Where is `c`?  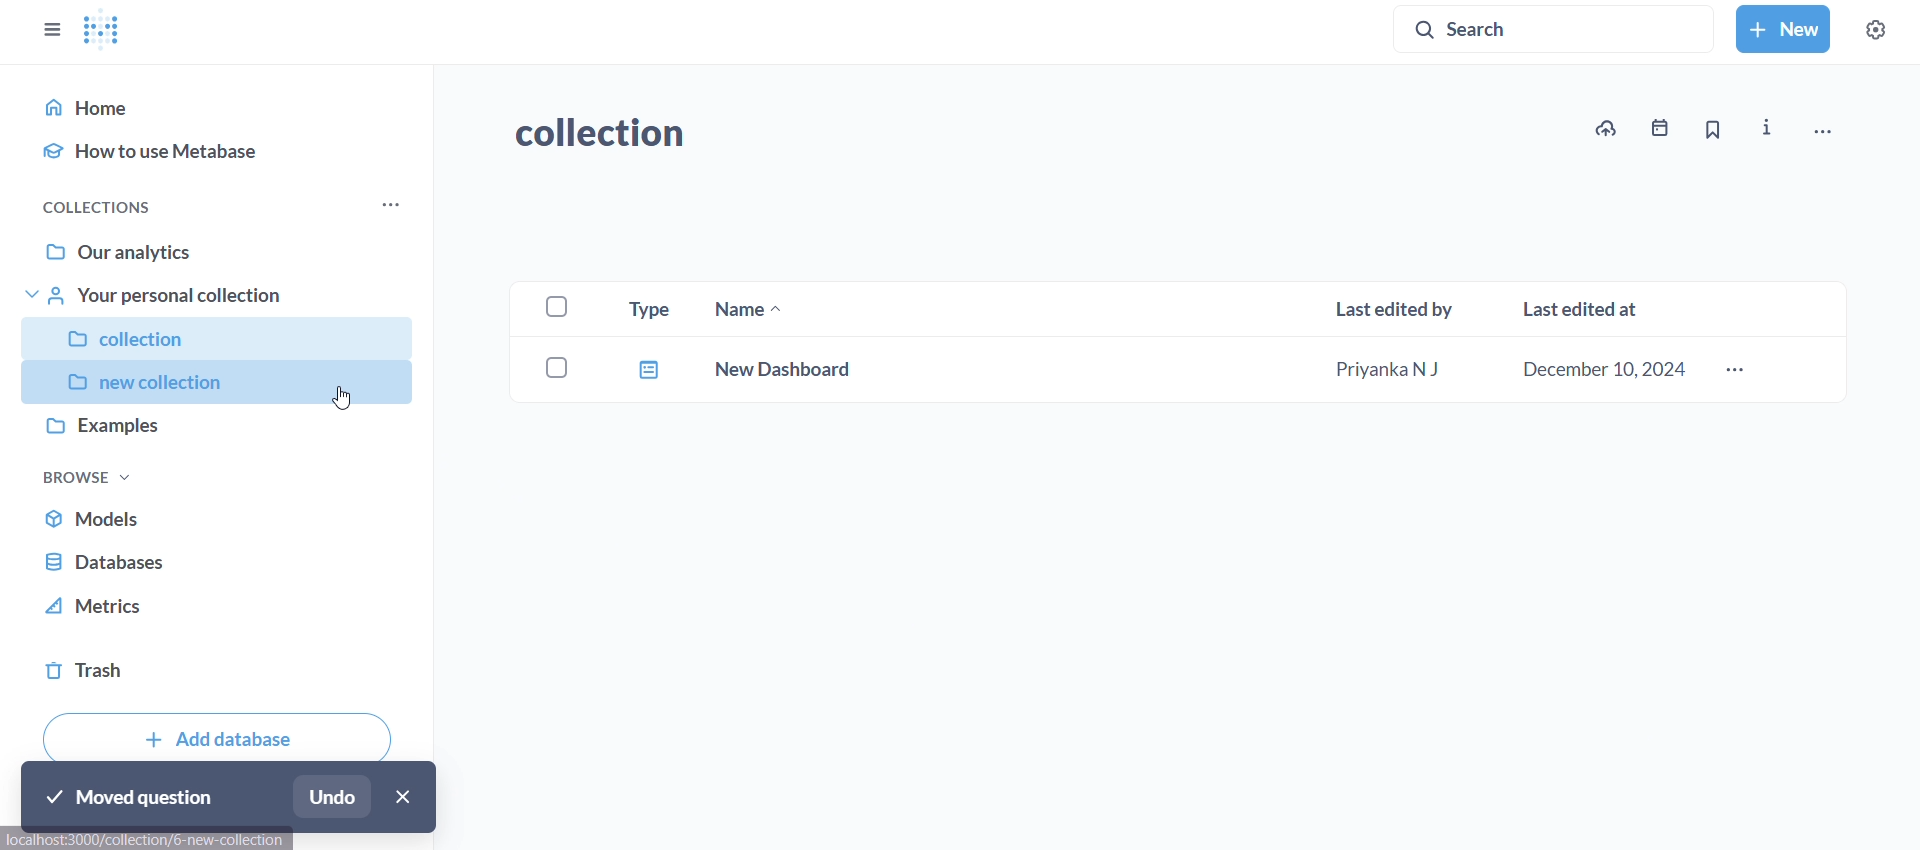 c is located at coordinates (556, 364).